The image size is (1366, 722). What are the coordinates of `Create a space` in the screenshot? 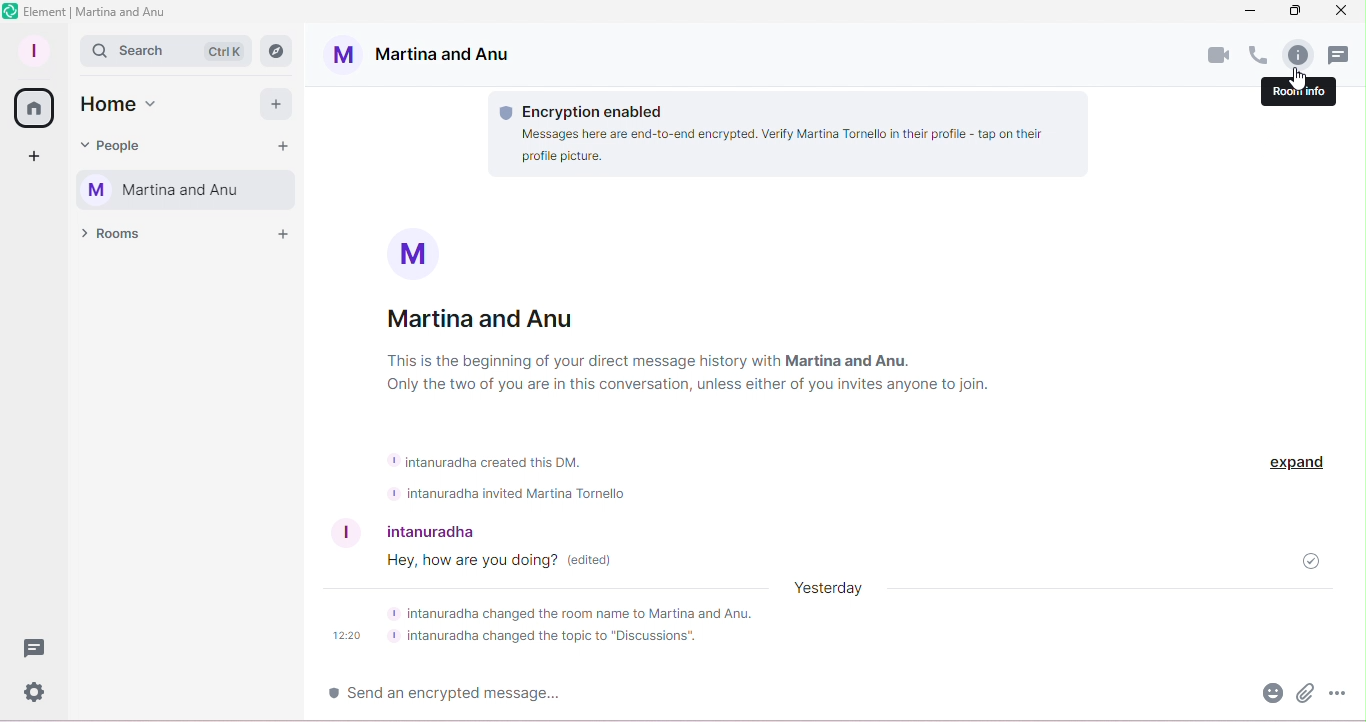 It's located at (38, 160).